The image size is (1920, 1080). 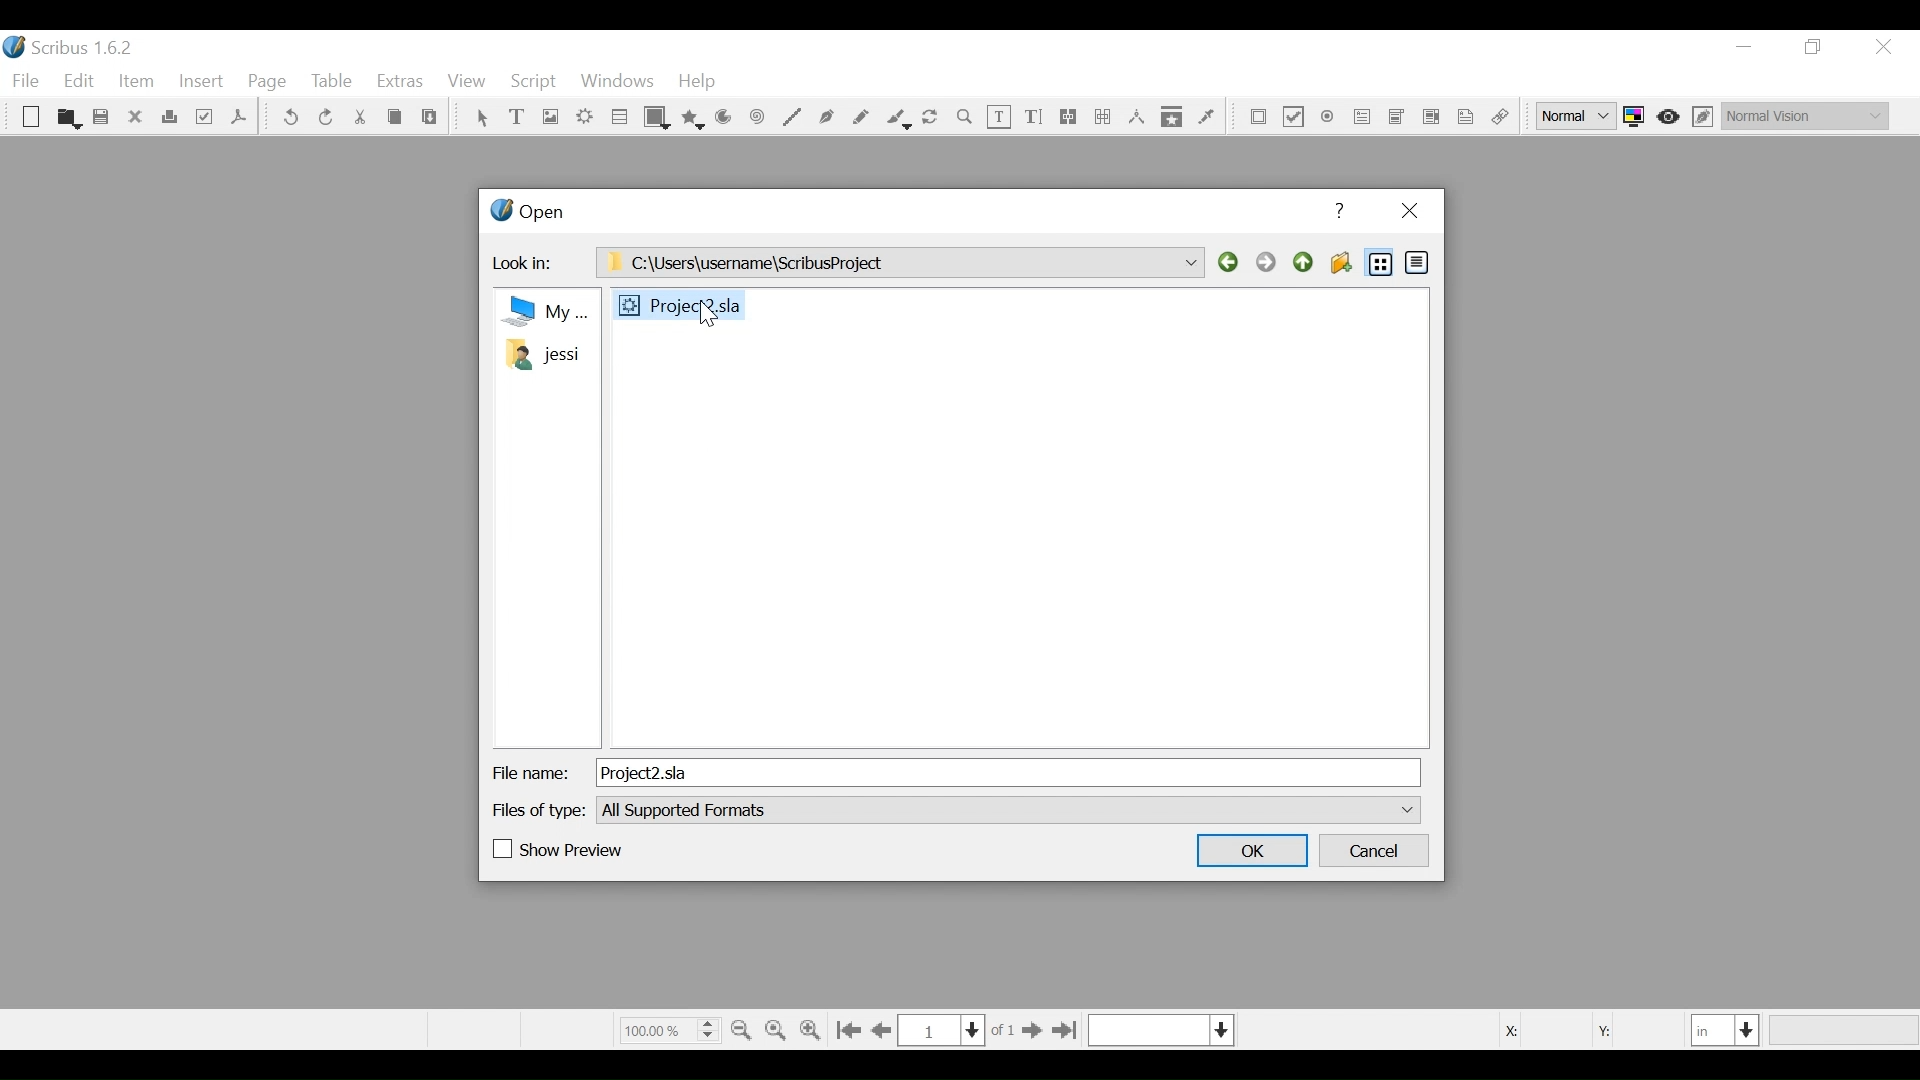 I want to click on Rotate image, so click(x=932, y=118).